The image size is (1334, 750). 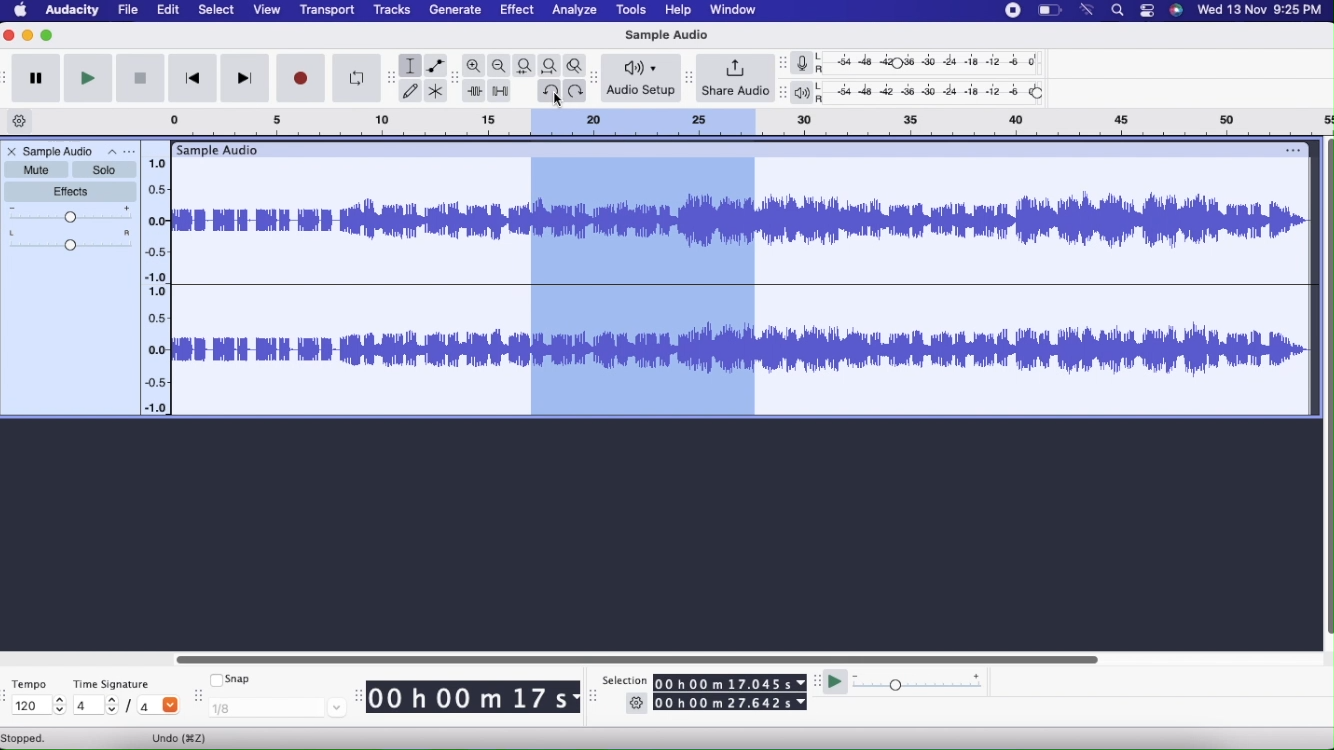 I want to click on /, so click(x=128, y=707).